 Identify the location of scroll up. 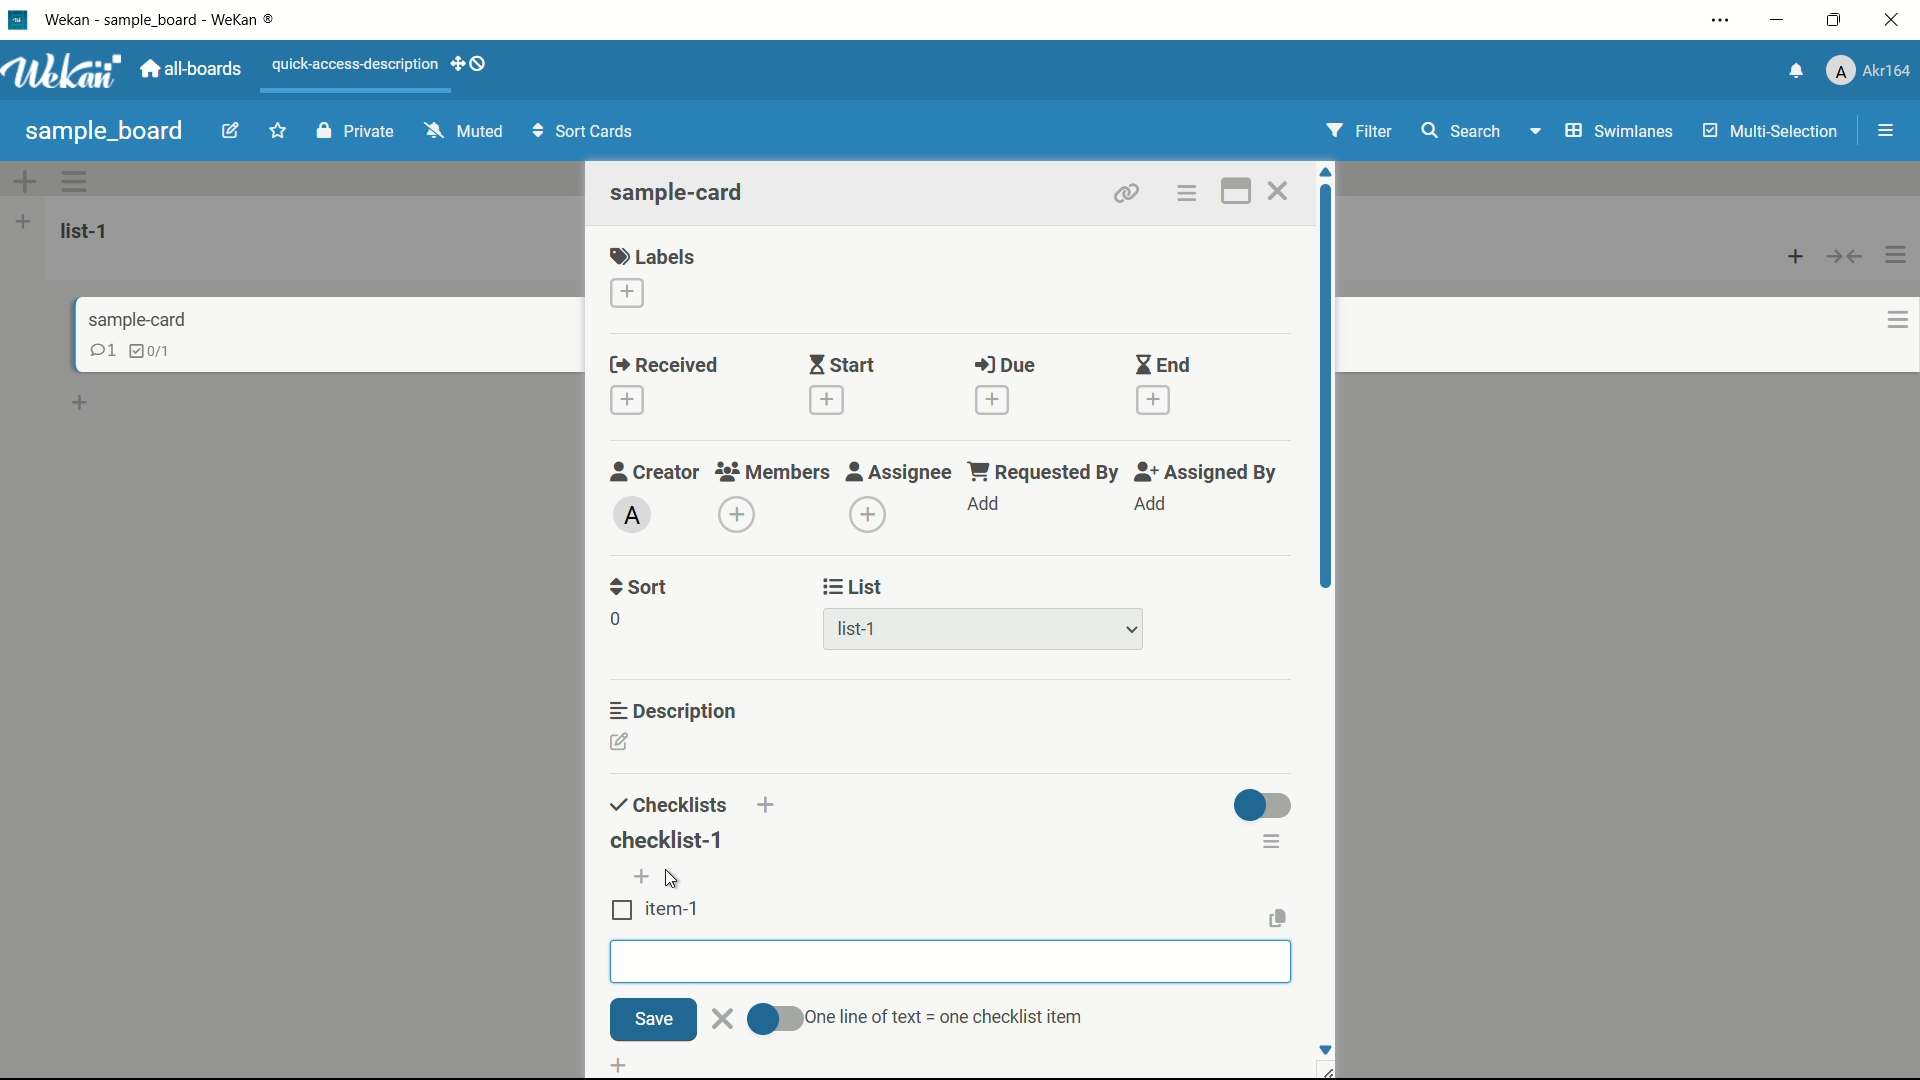
(1326, 170).